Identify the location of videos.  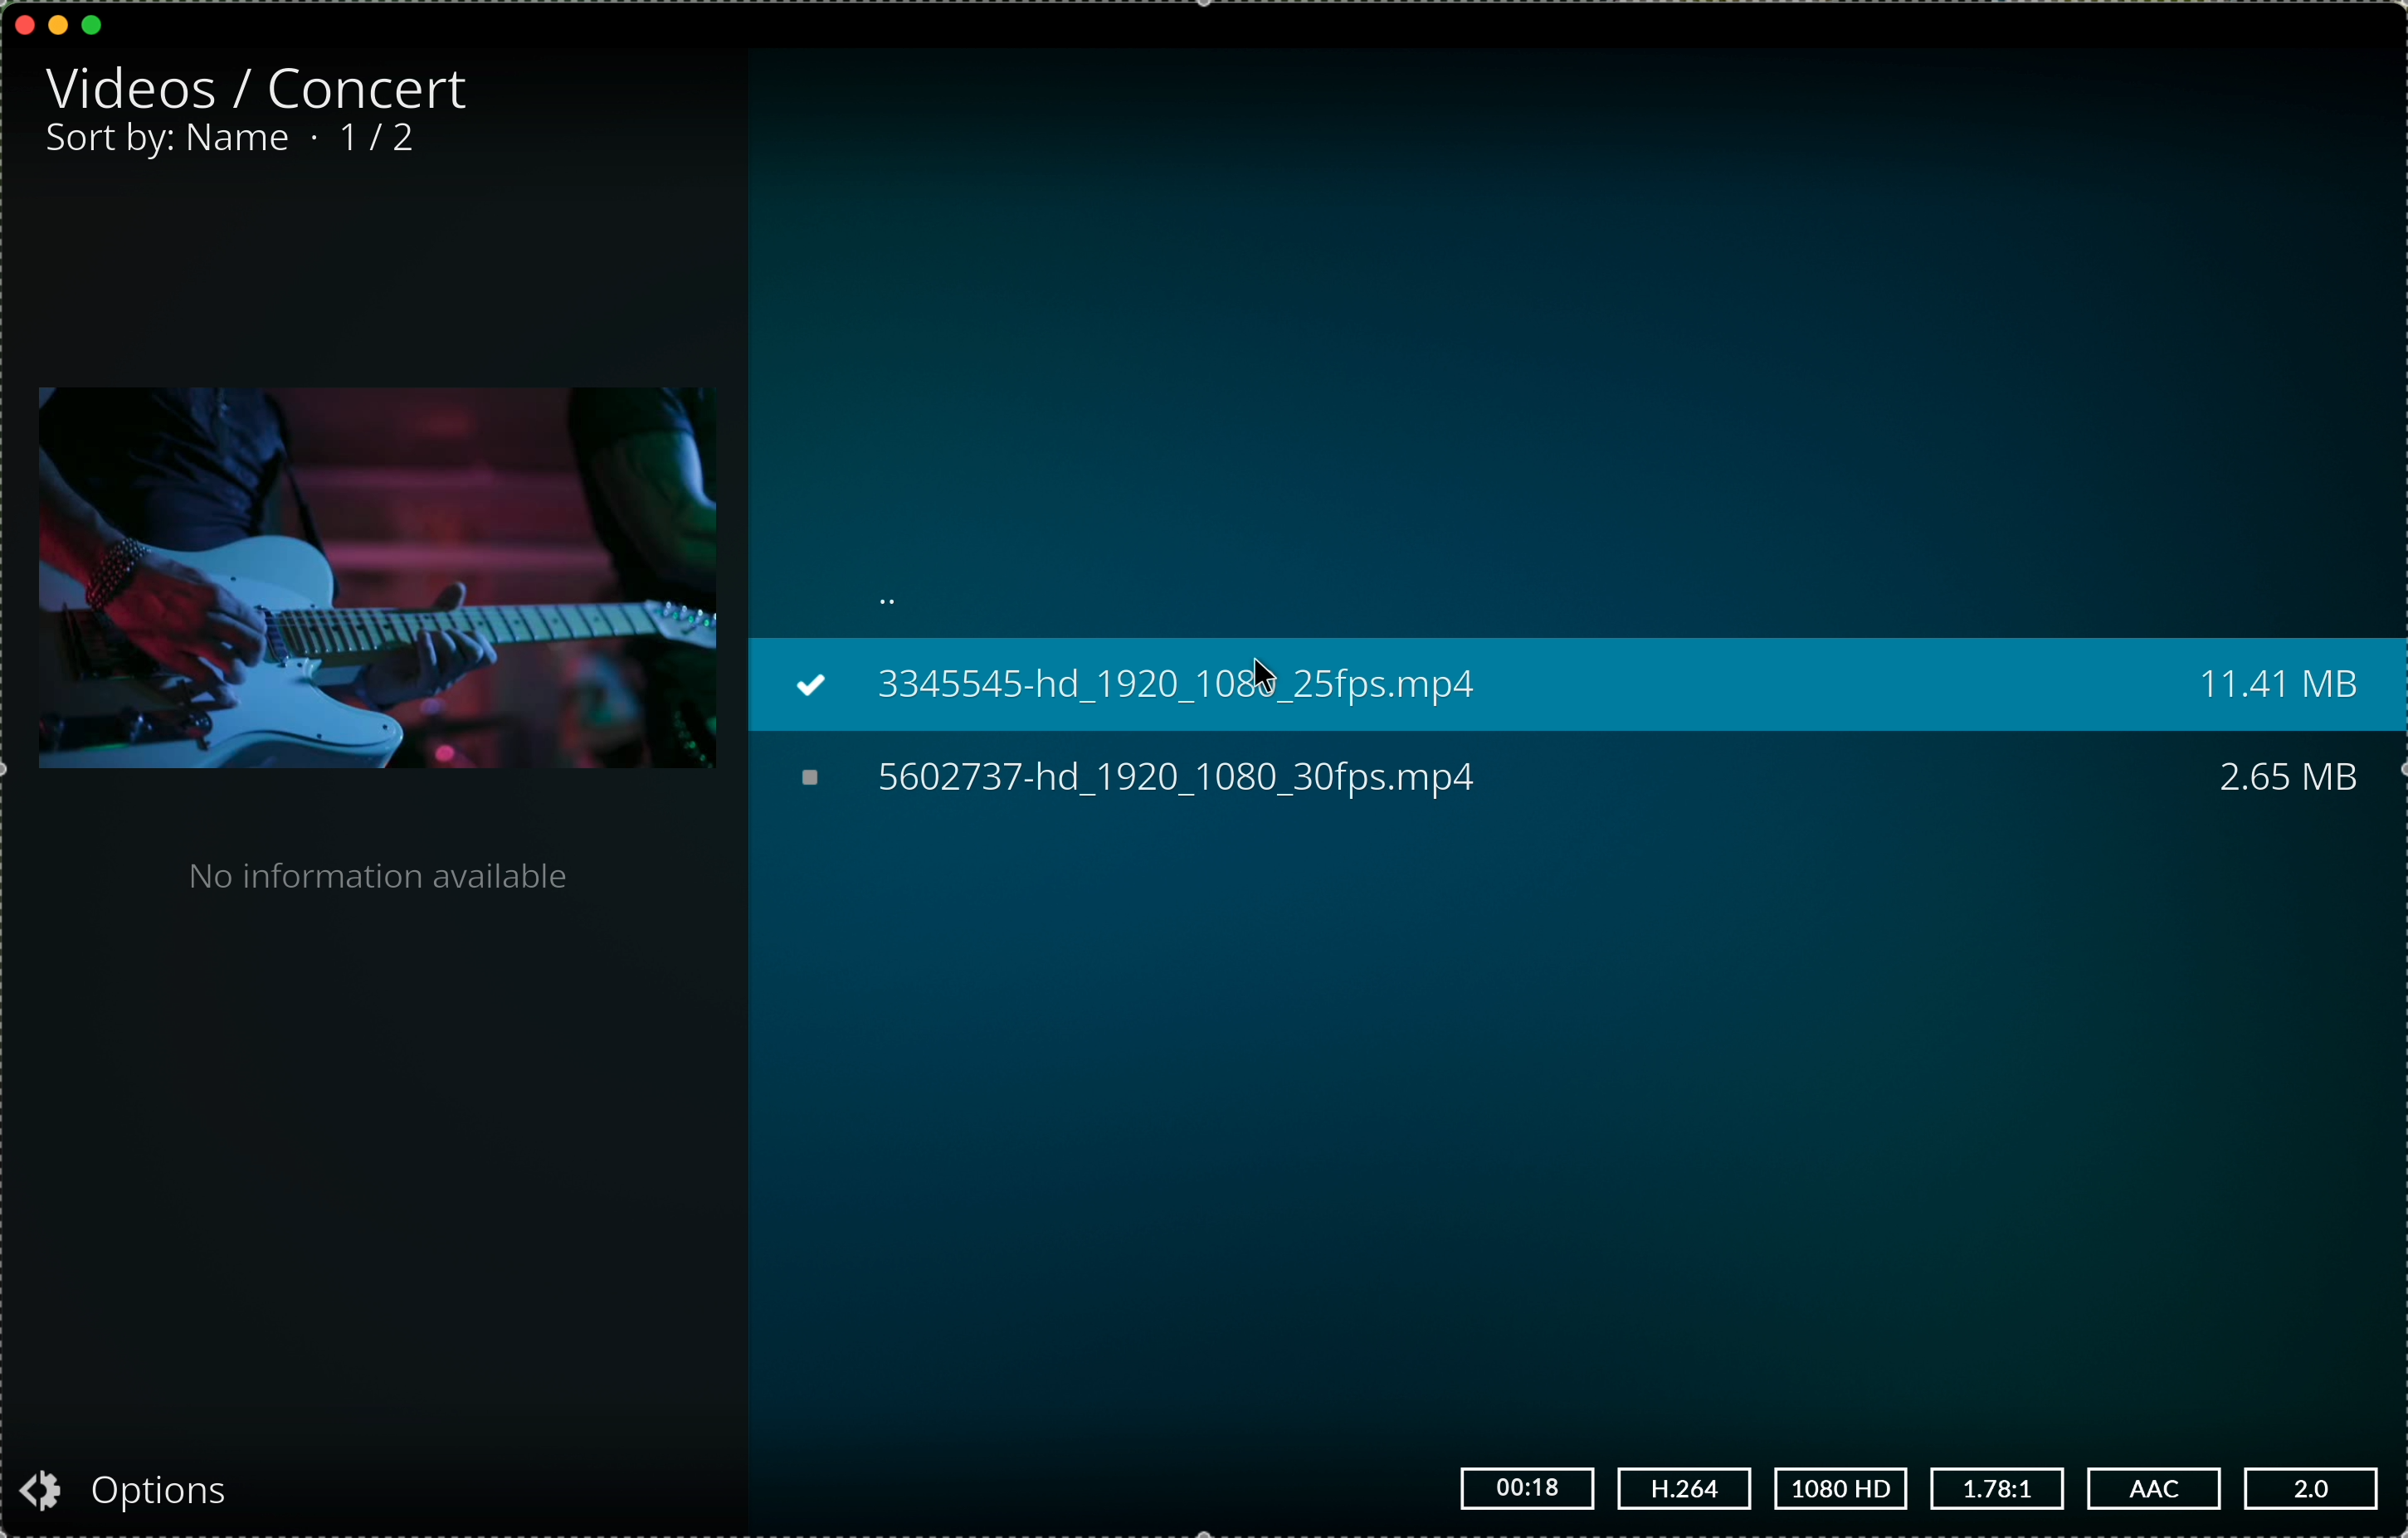
(127, 87).